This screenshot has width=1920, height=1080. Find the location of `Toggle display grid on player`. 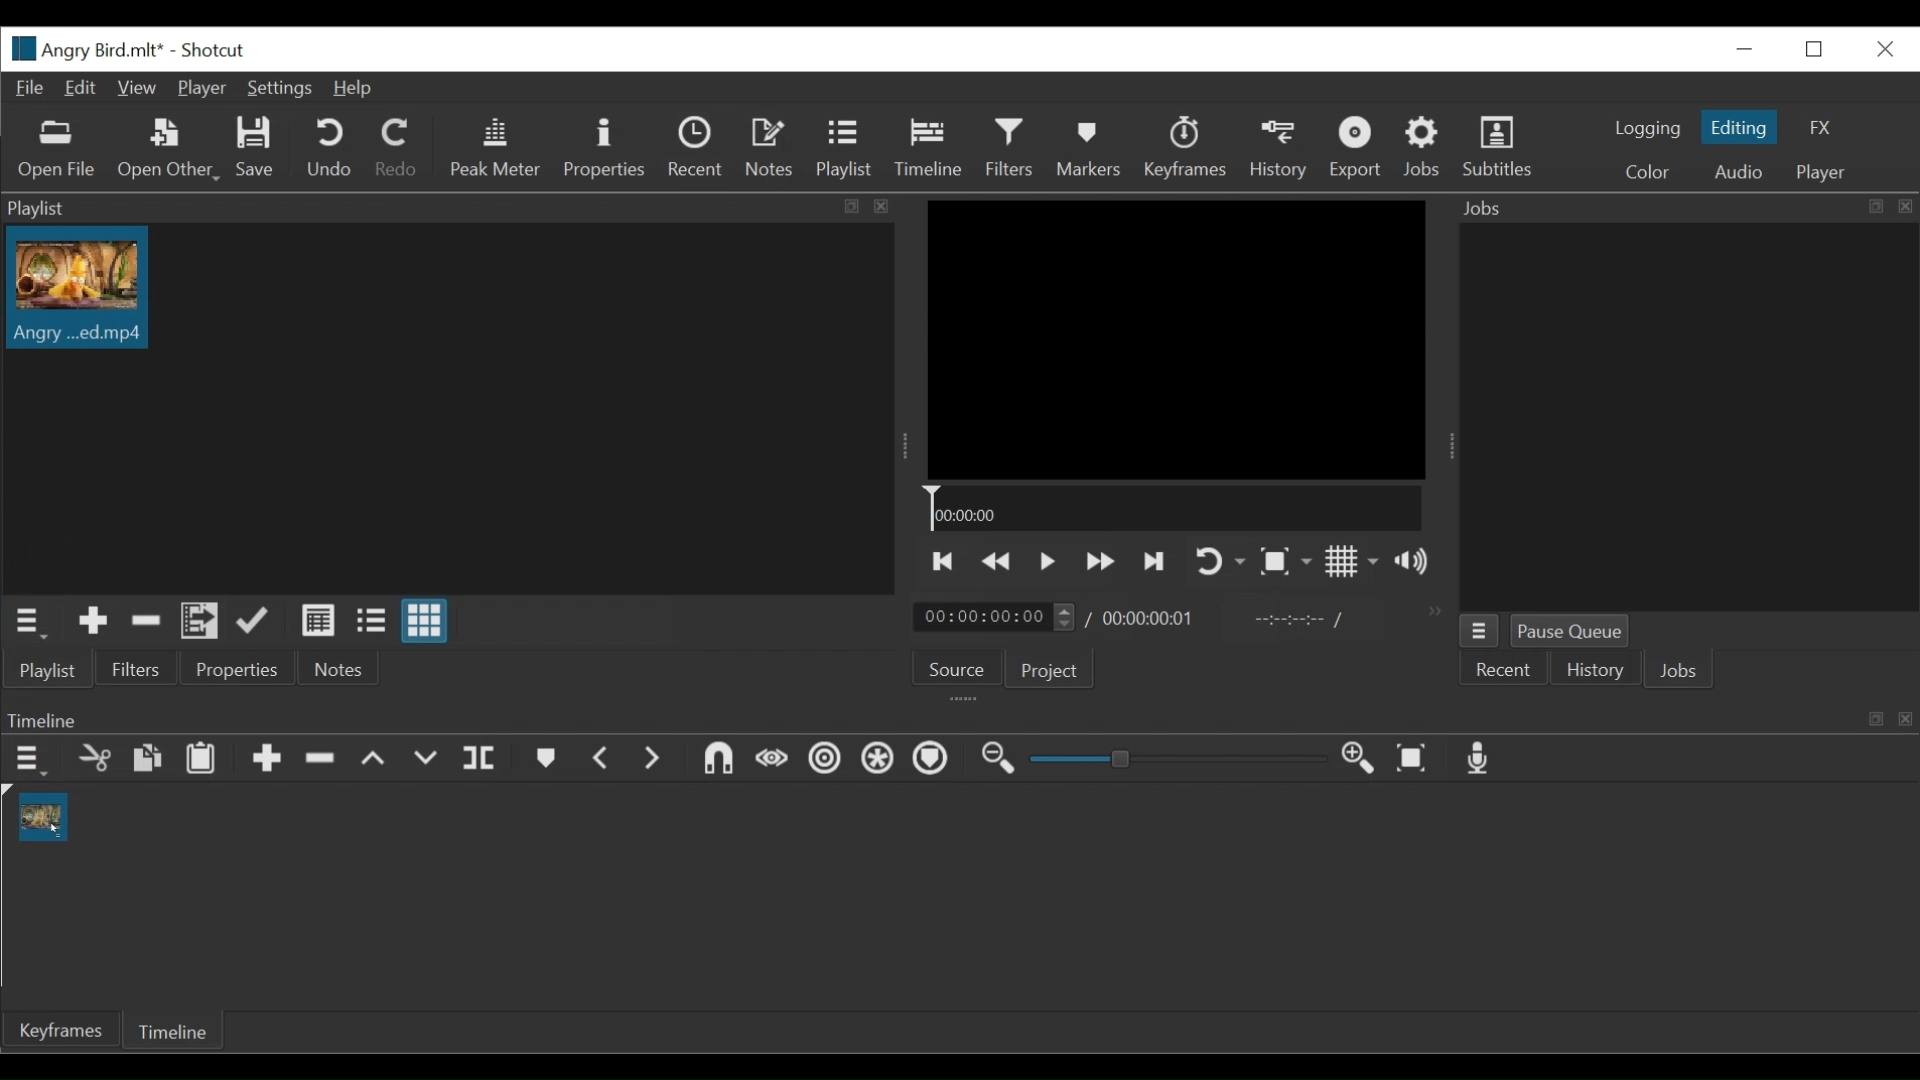

Toggle display grid on player is located at coordinates (1355, 564).